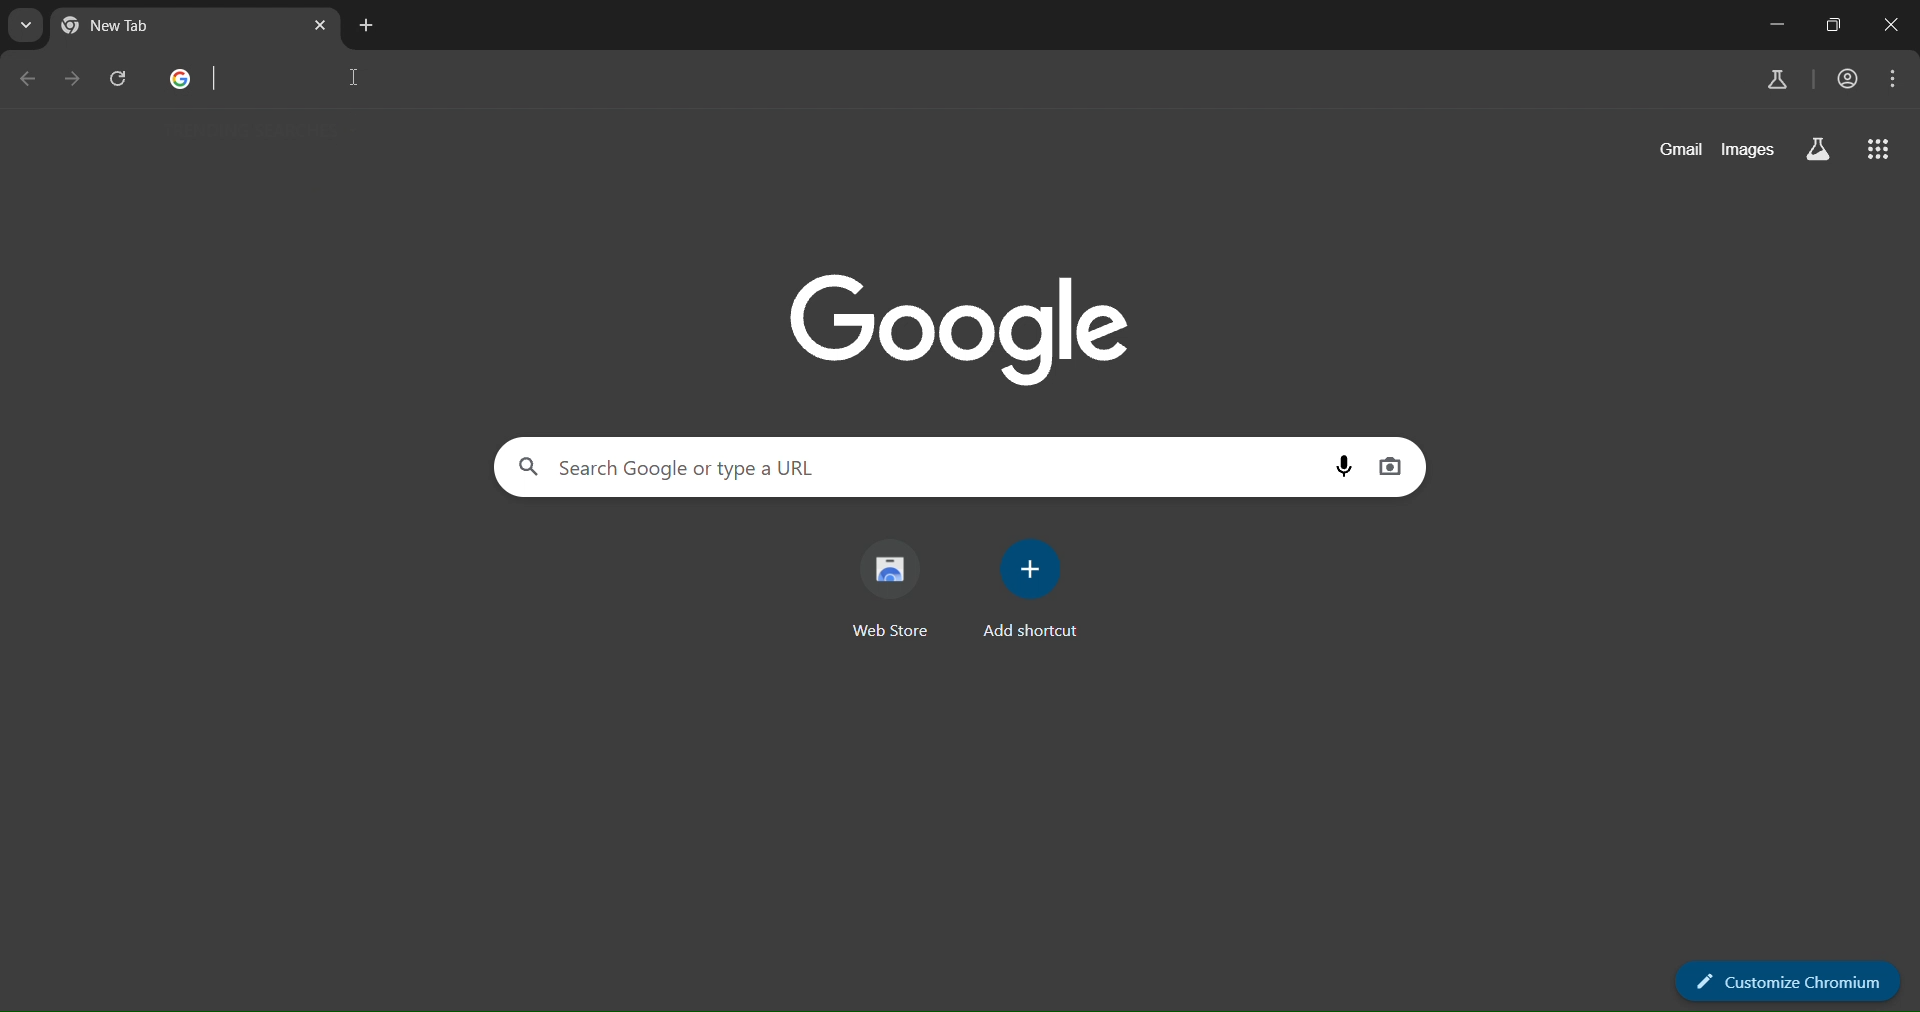 This screenshot has height=1012, width=1920. I want to click on go forward one page, so click(73, 78).